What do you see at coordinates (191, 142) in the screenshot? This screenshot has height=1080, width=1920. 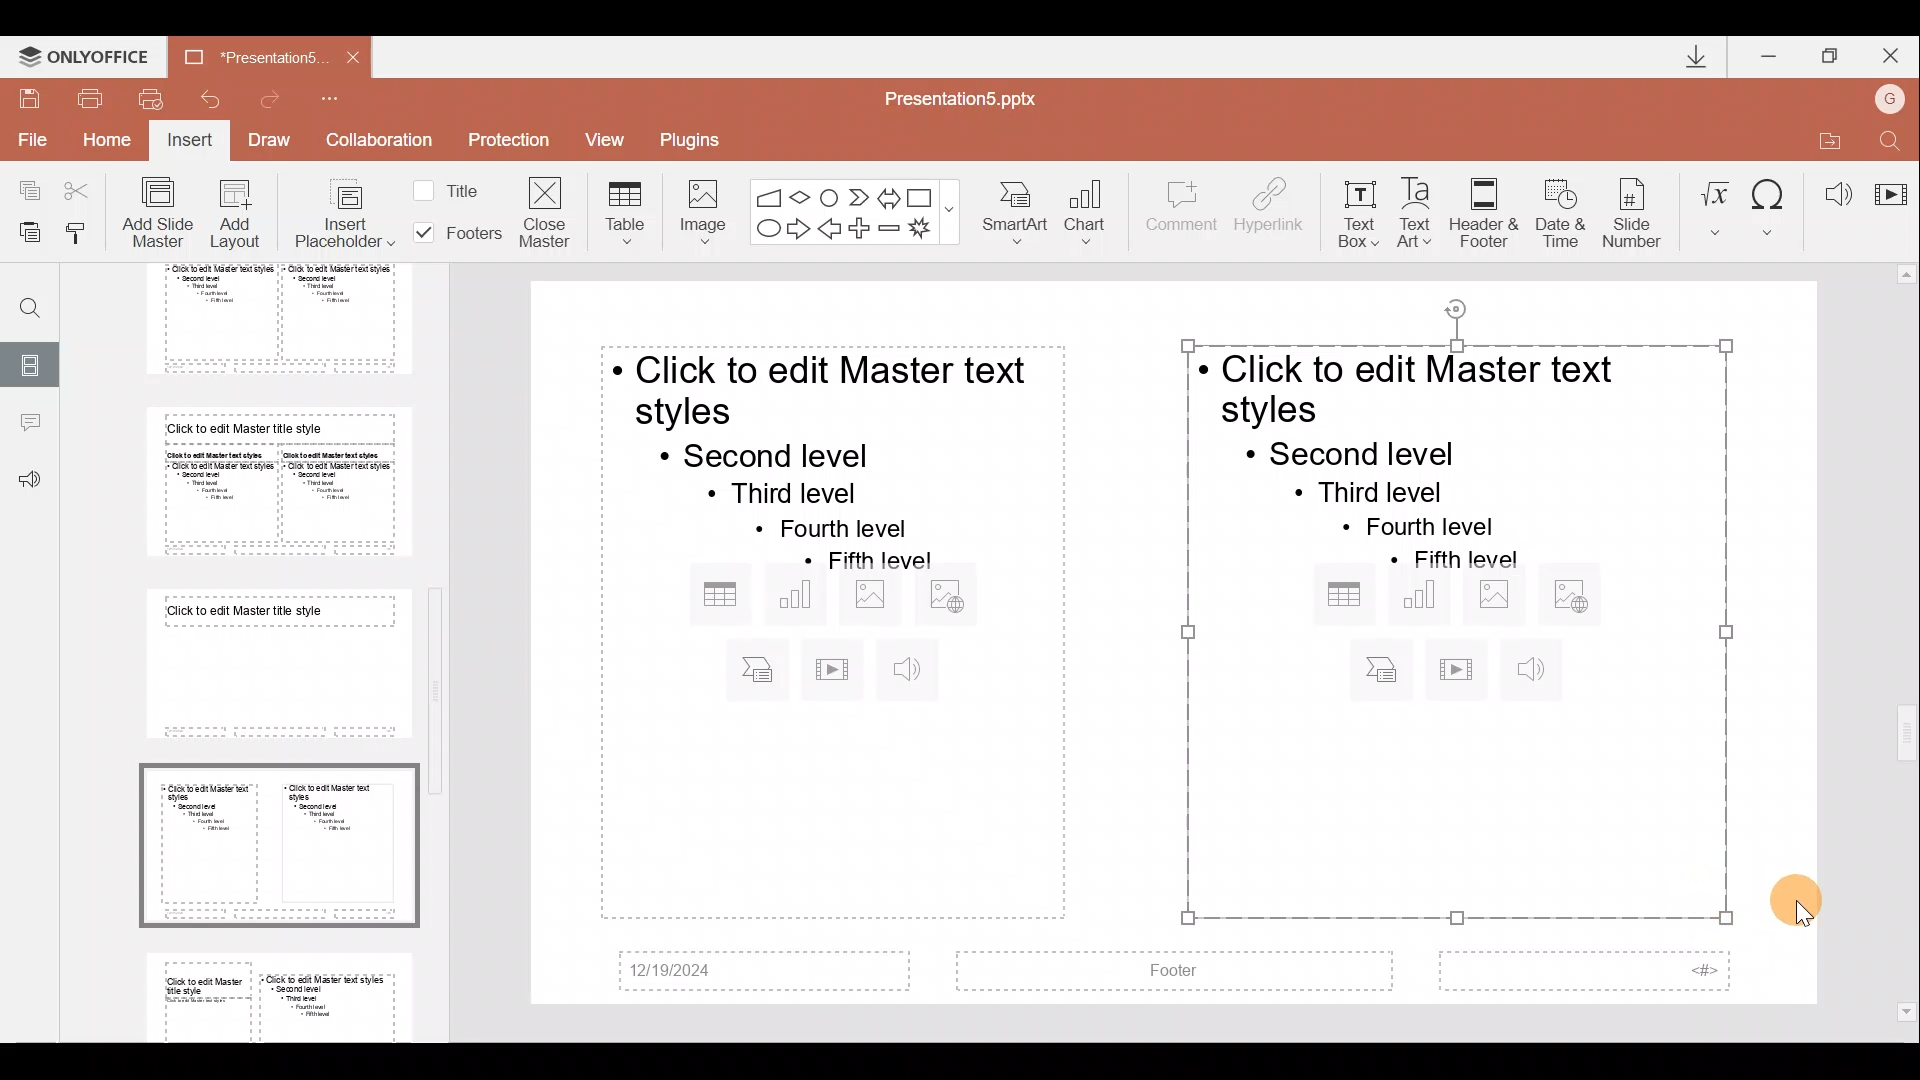 I see `Insert` at bounding box center [191, 142].